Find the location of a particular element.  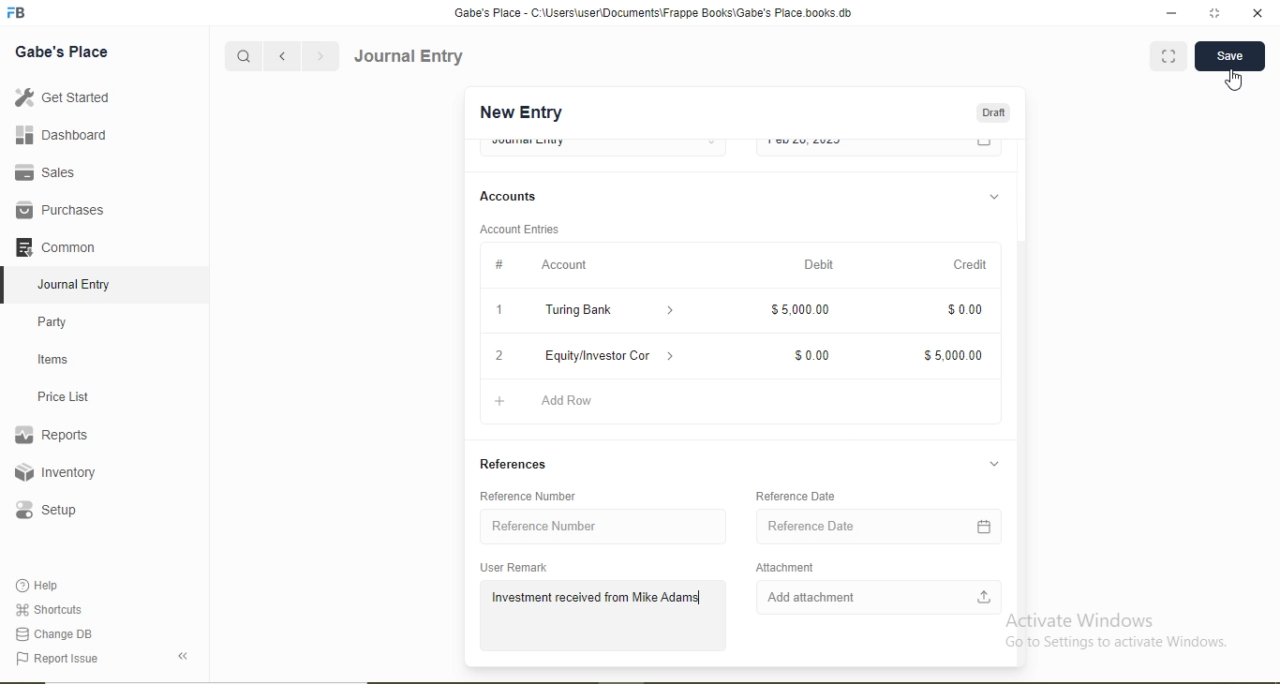

Reference Number is located at coordinates (545, 526).